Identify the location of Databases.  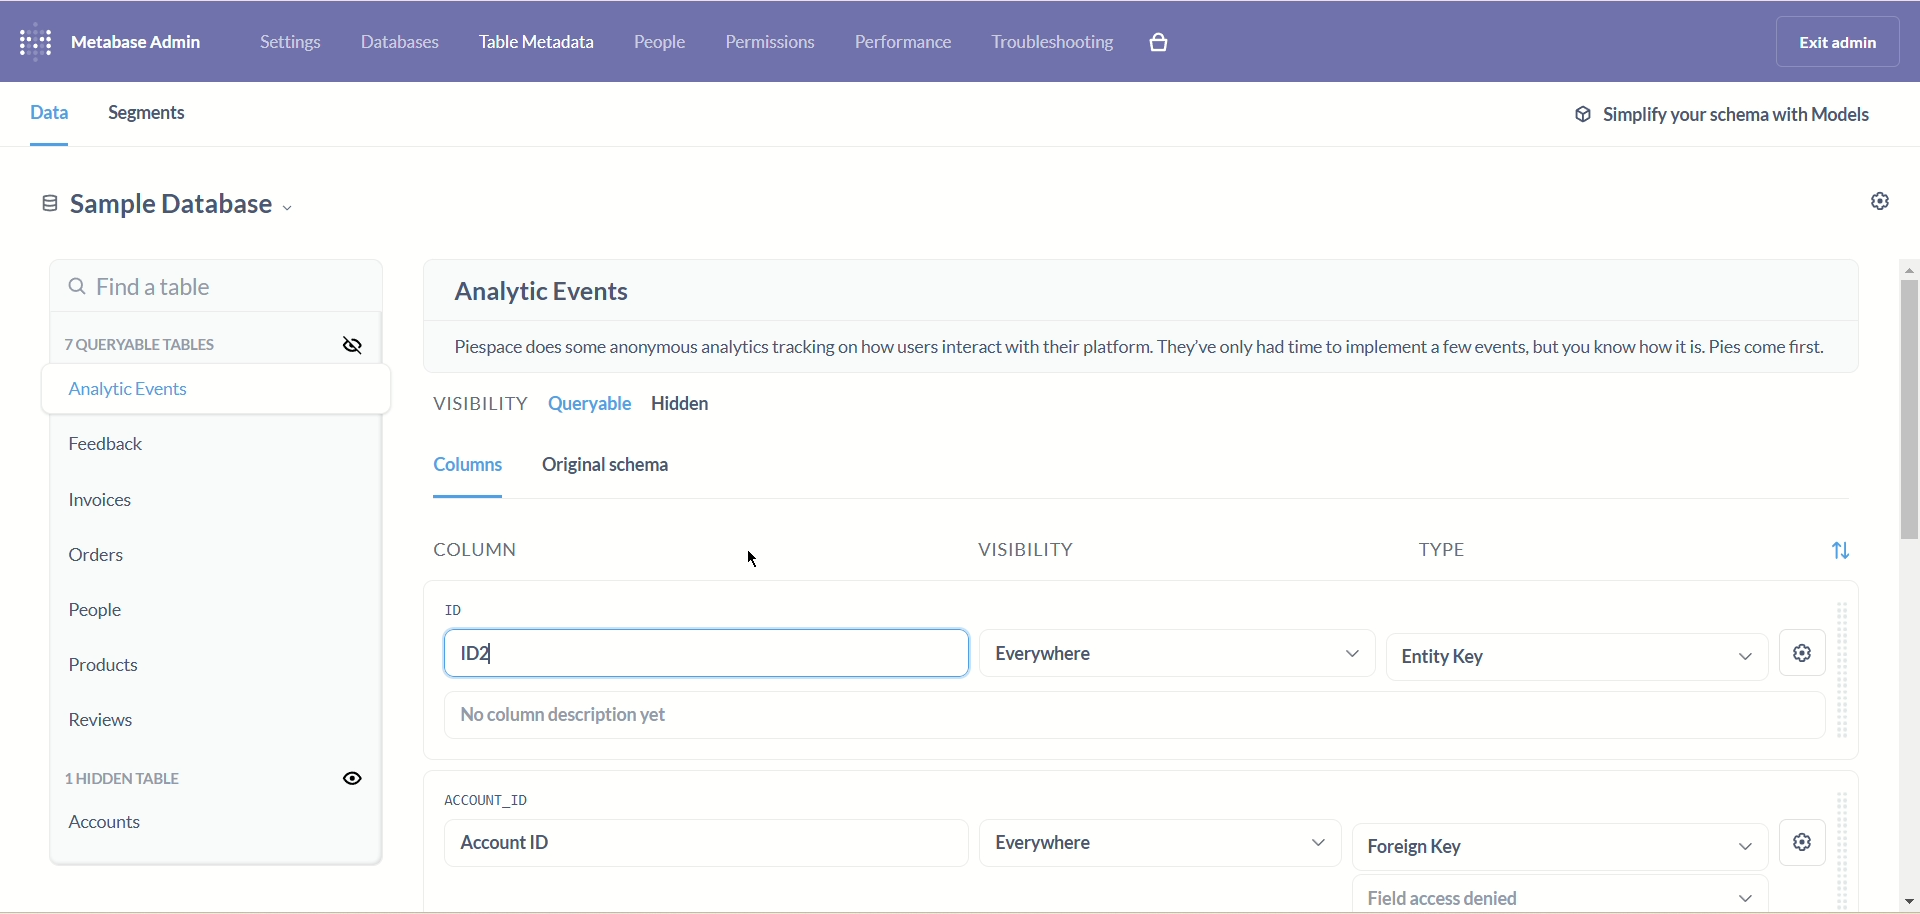
(401, 46).